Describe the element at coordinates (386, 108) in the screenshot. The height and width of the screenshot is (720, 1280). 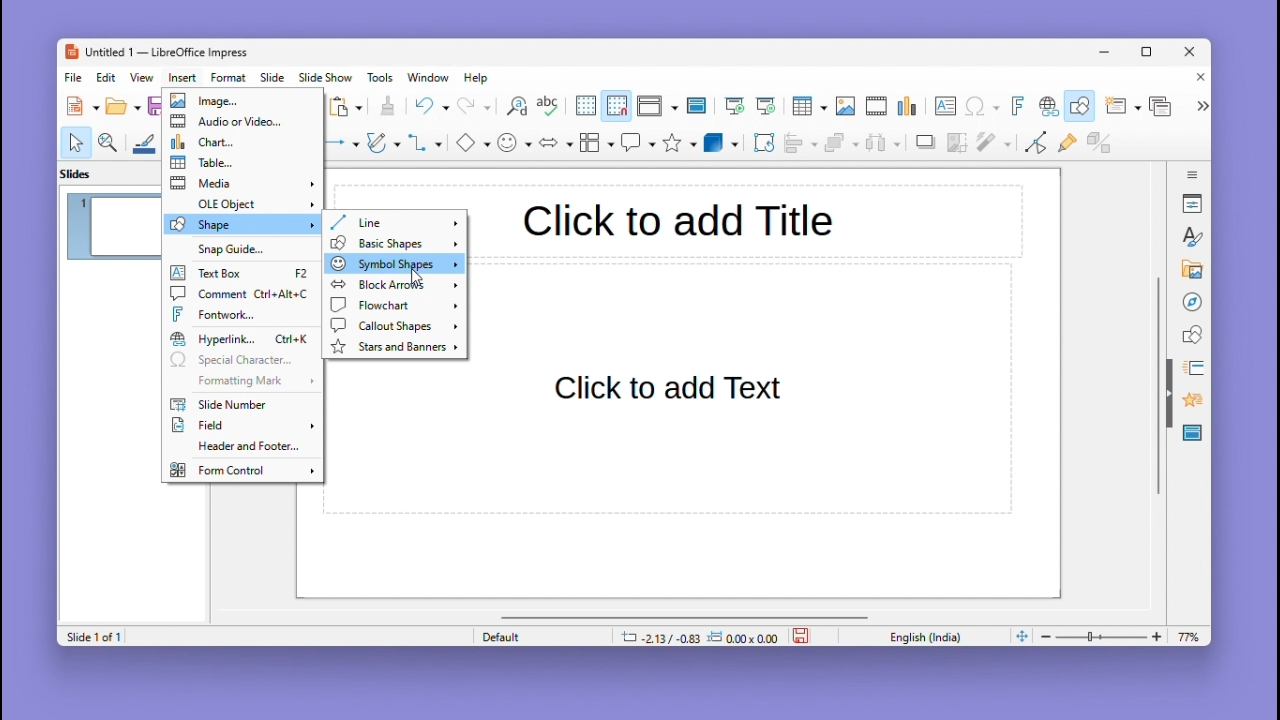
I see `copy format` at that location.